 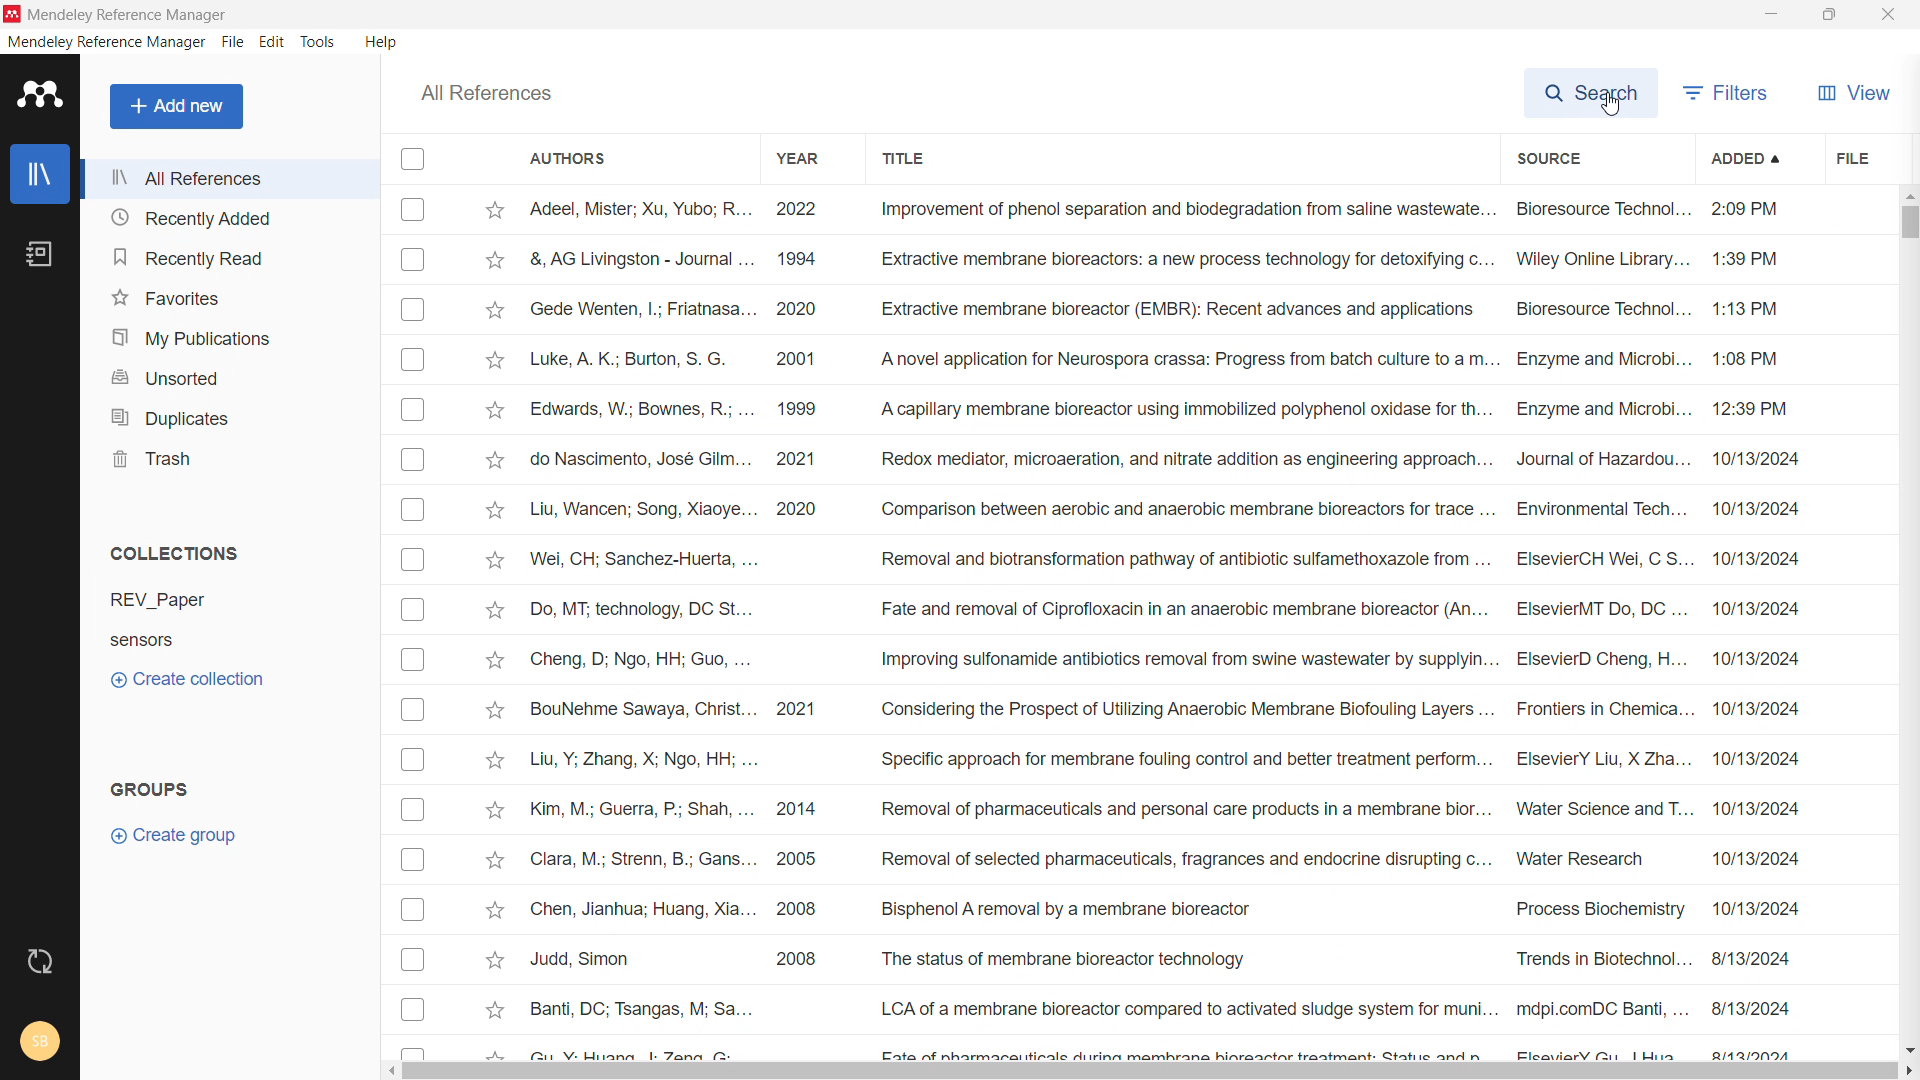 I want to click on Nei, CH; Sanchez-Huerta, ... Removal and biotransformation pathway of antibiotic sulfamethoxazole from...  ElsevierCH Wei, C S. 10/13/2024, so click(x=1166, y=559).